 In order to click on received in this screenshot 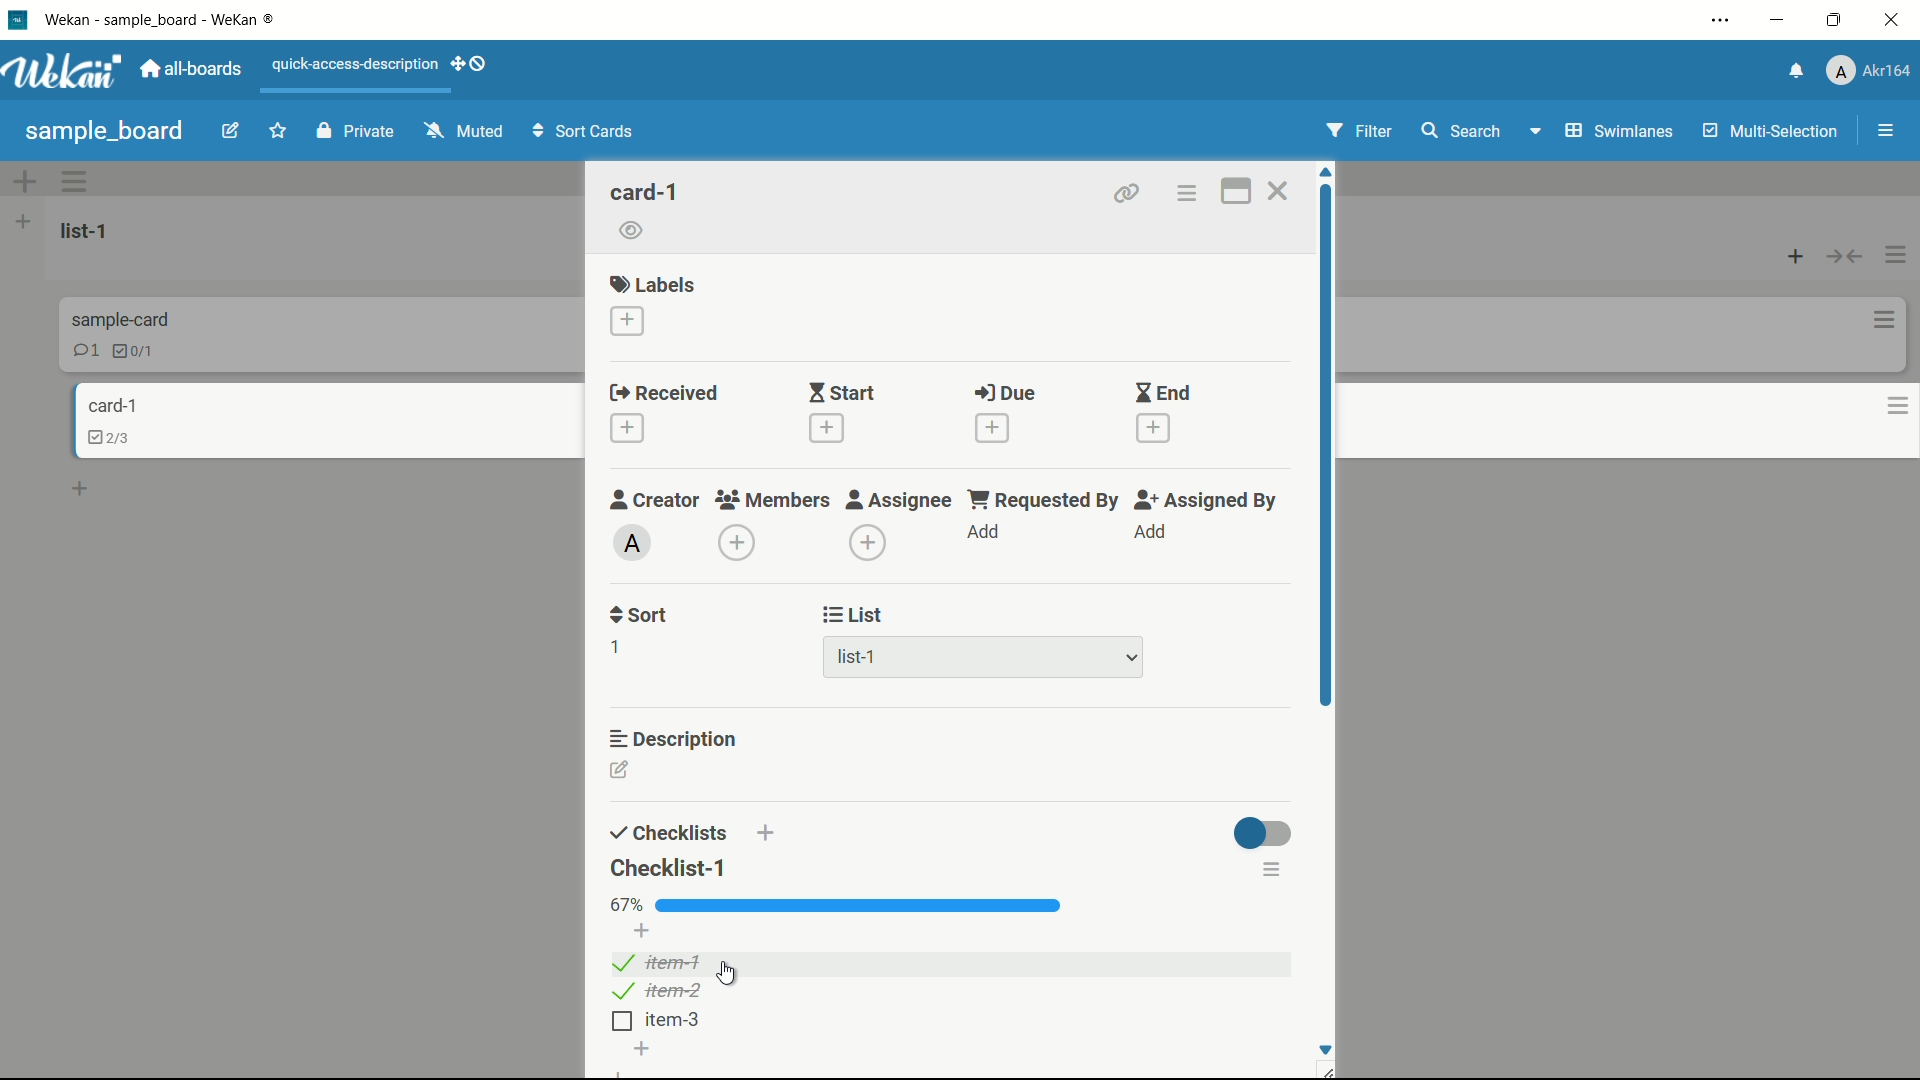, I will do `click(668, 392)`.